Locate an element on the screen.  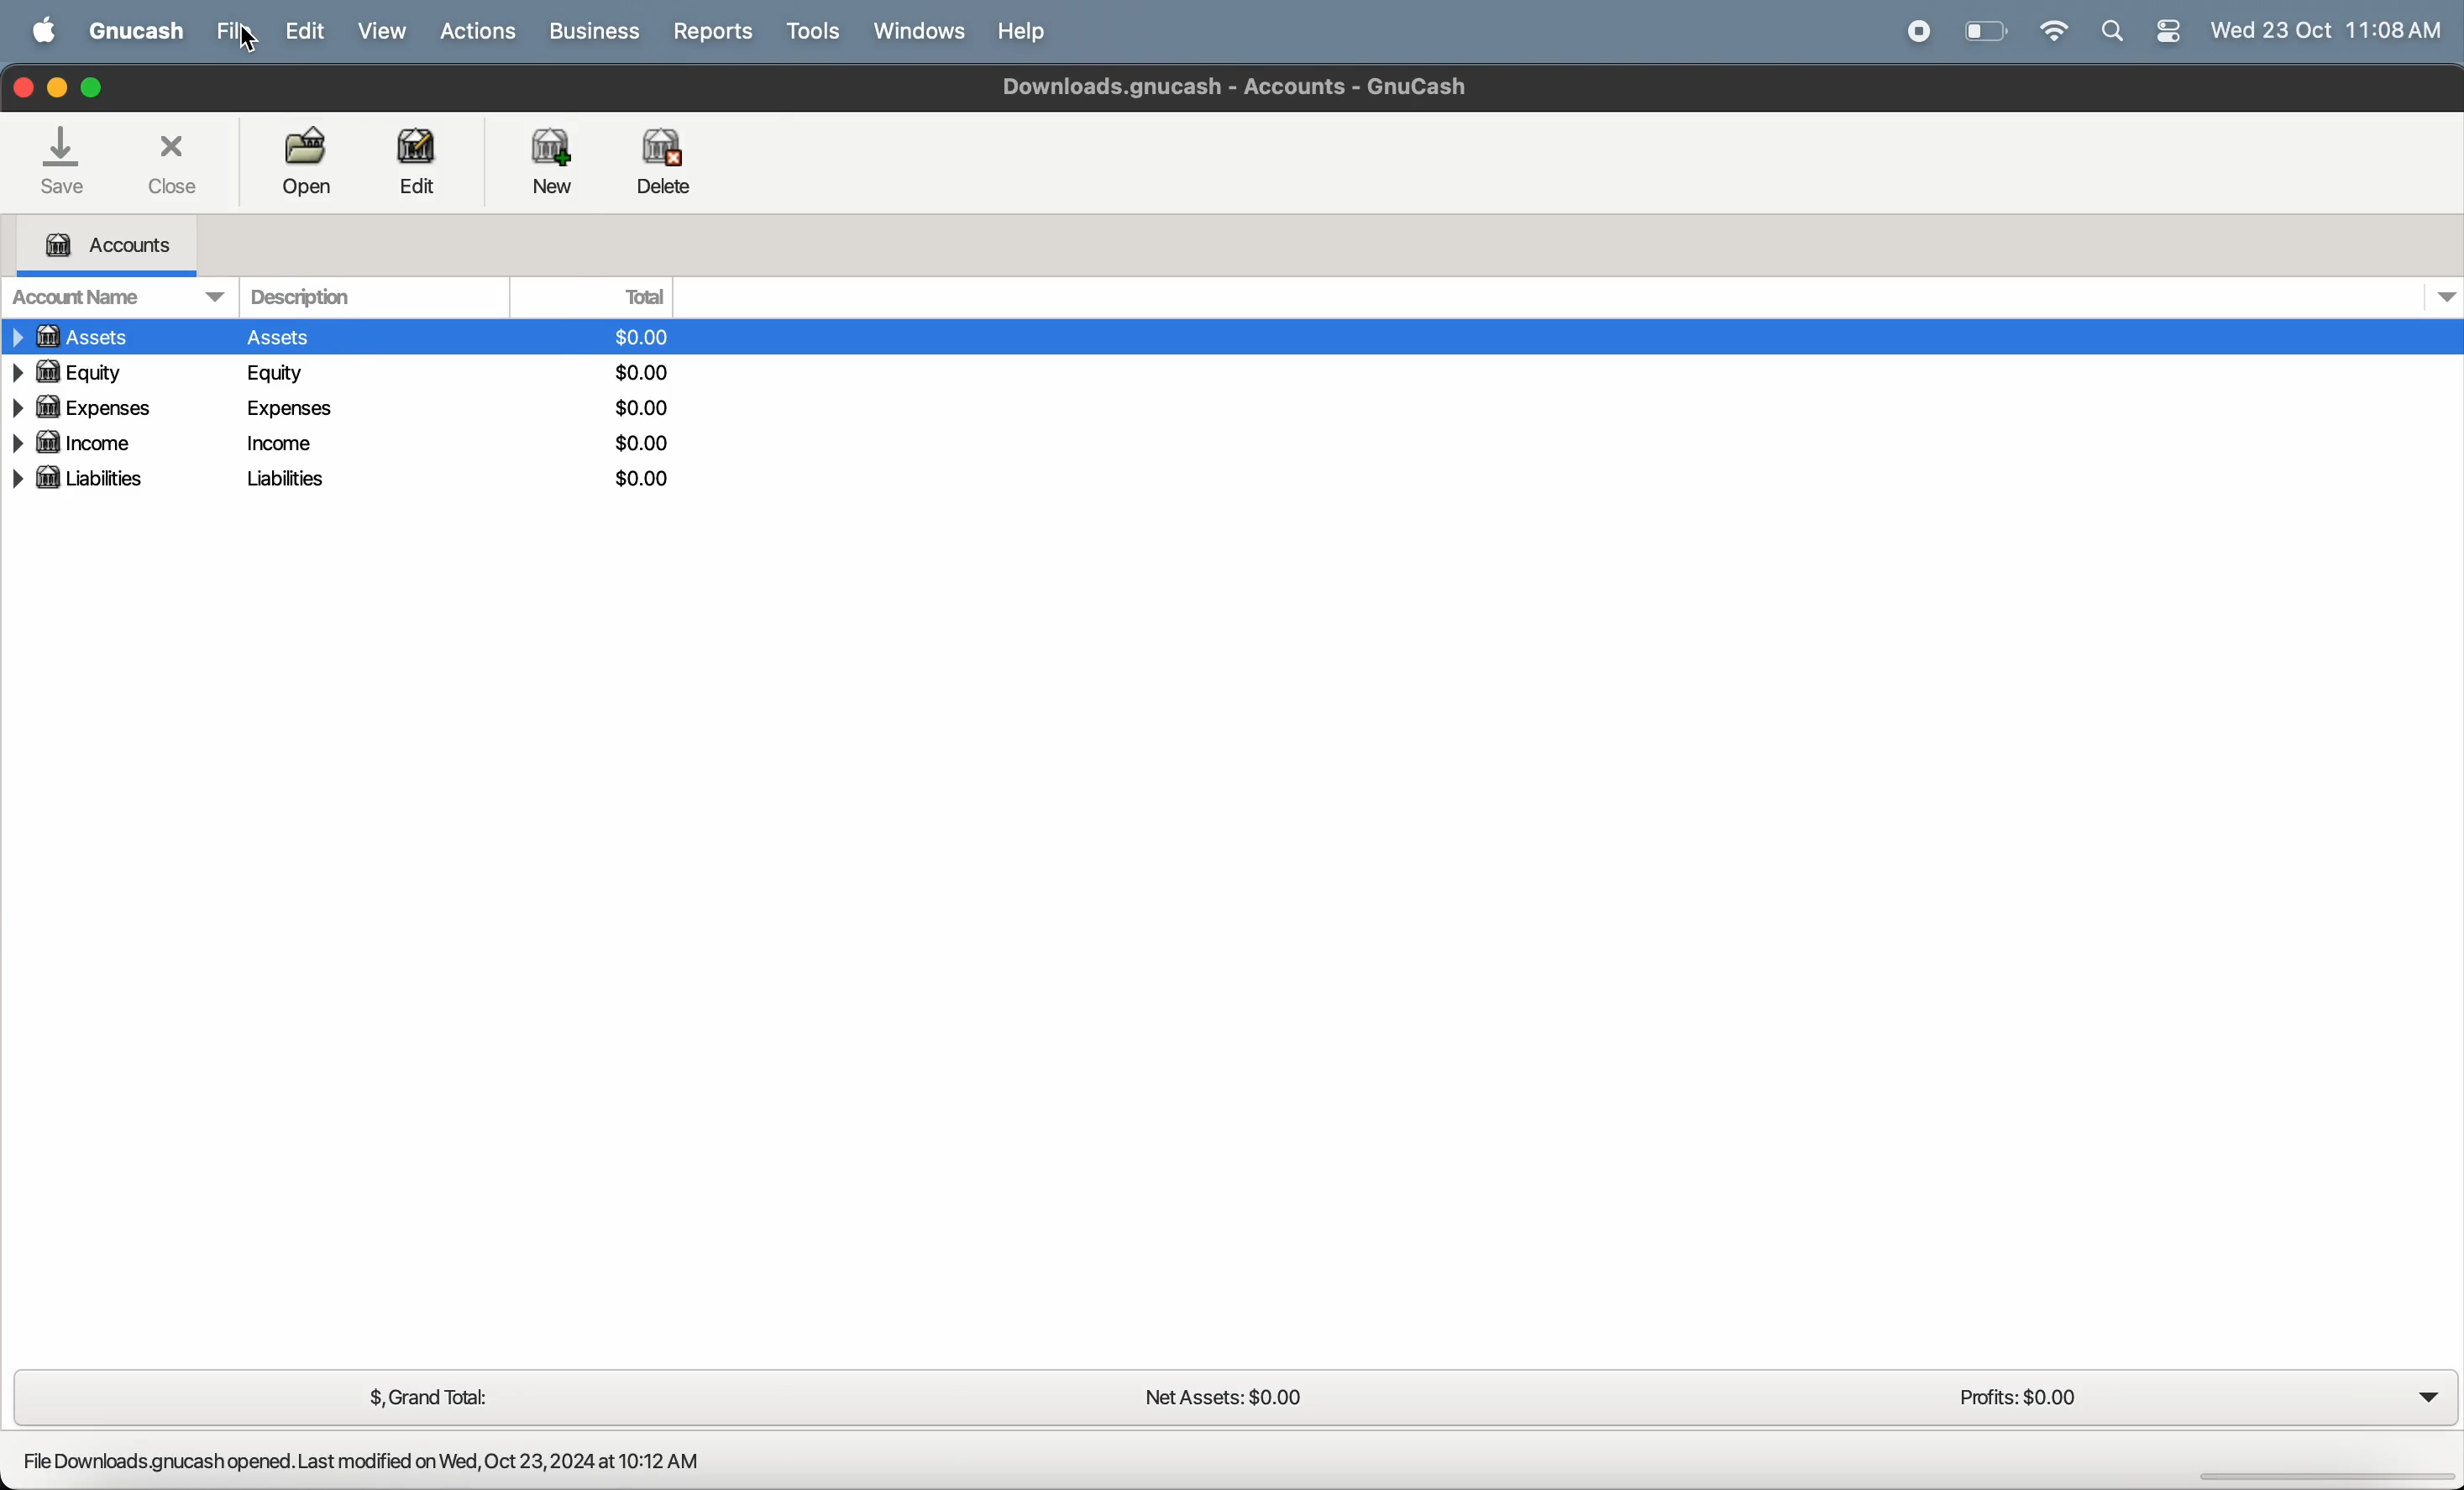
view is located at coordinates (375, 30).